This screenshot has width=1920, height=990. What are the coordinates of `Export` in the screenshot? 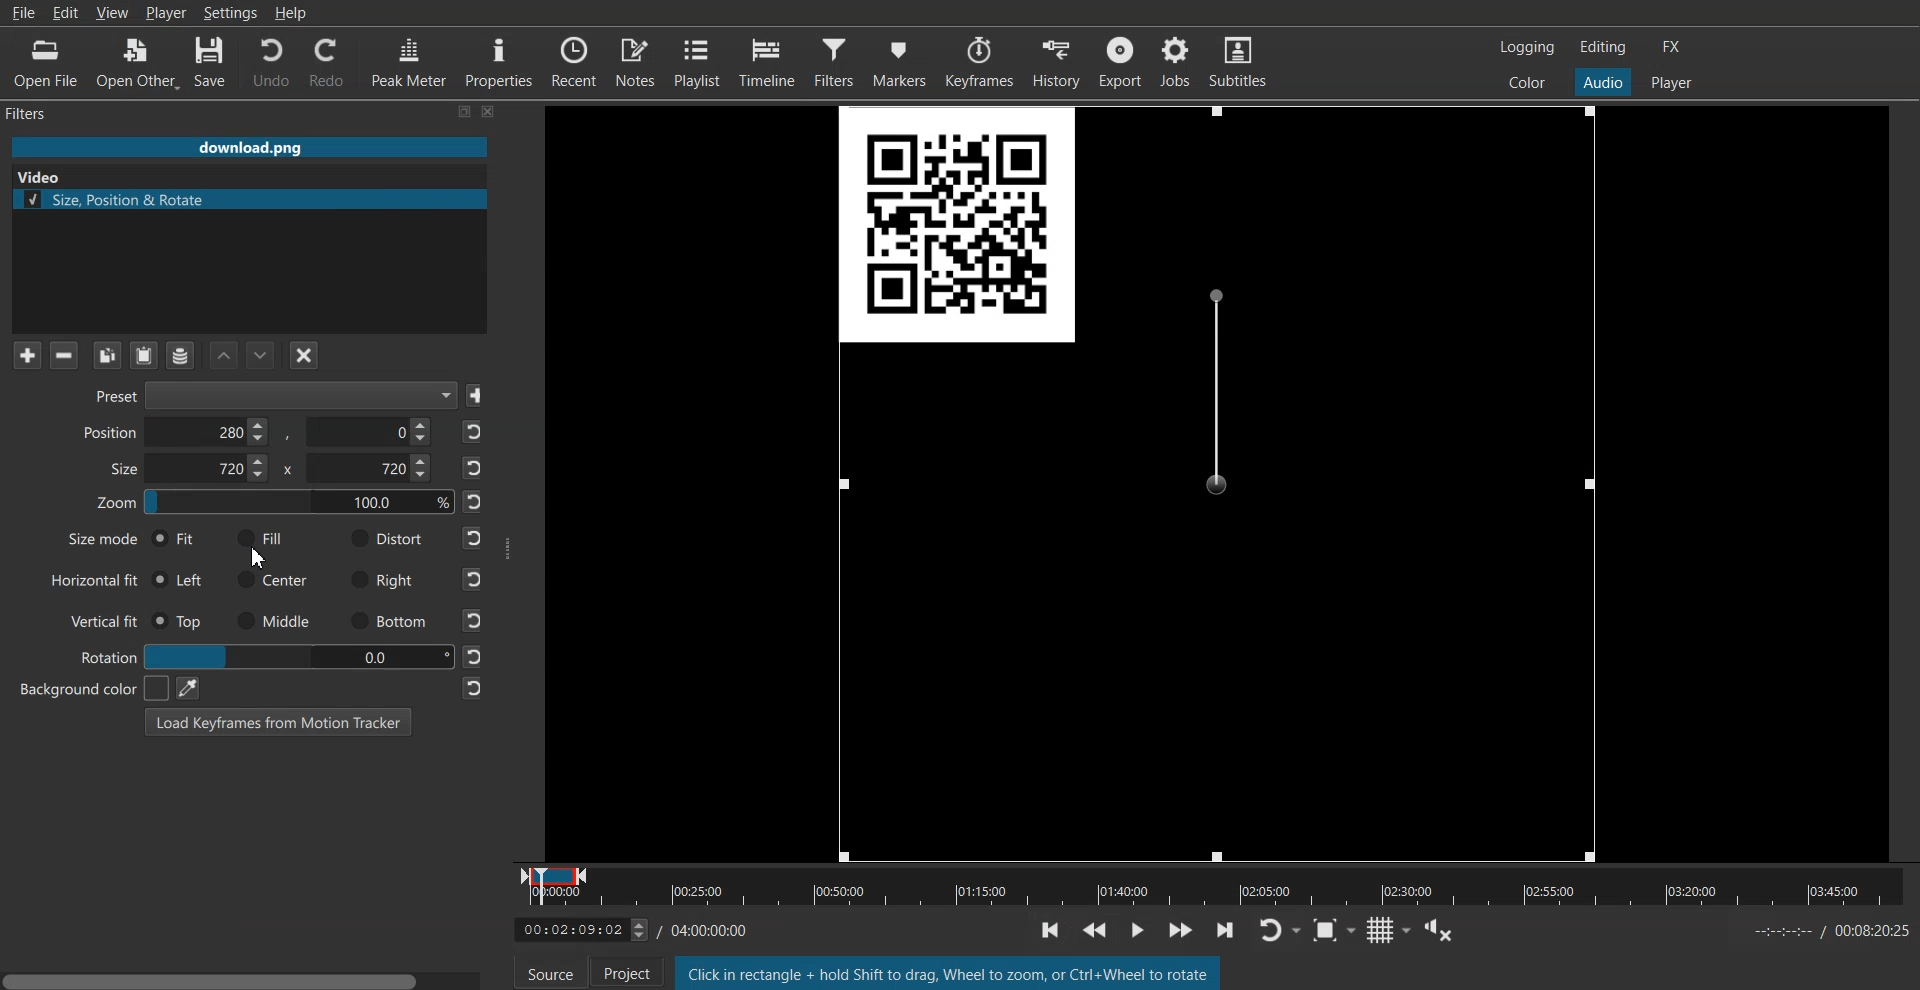 It's located at (1119, 59).